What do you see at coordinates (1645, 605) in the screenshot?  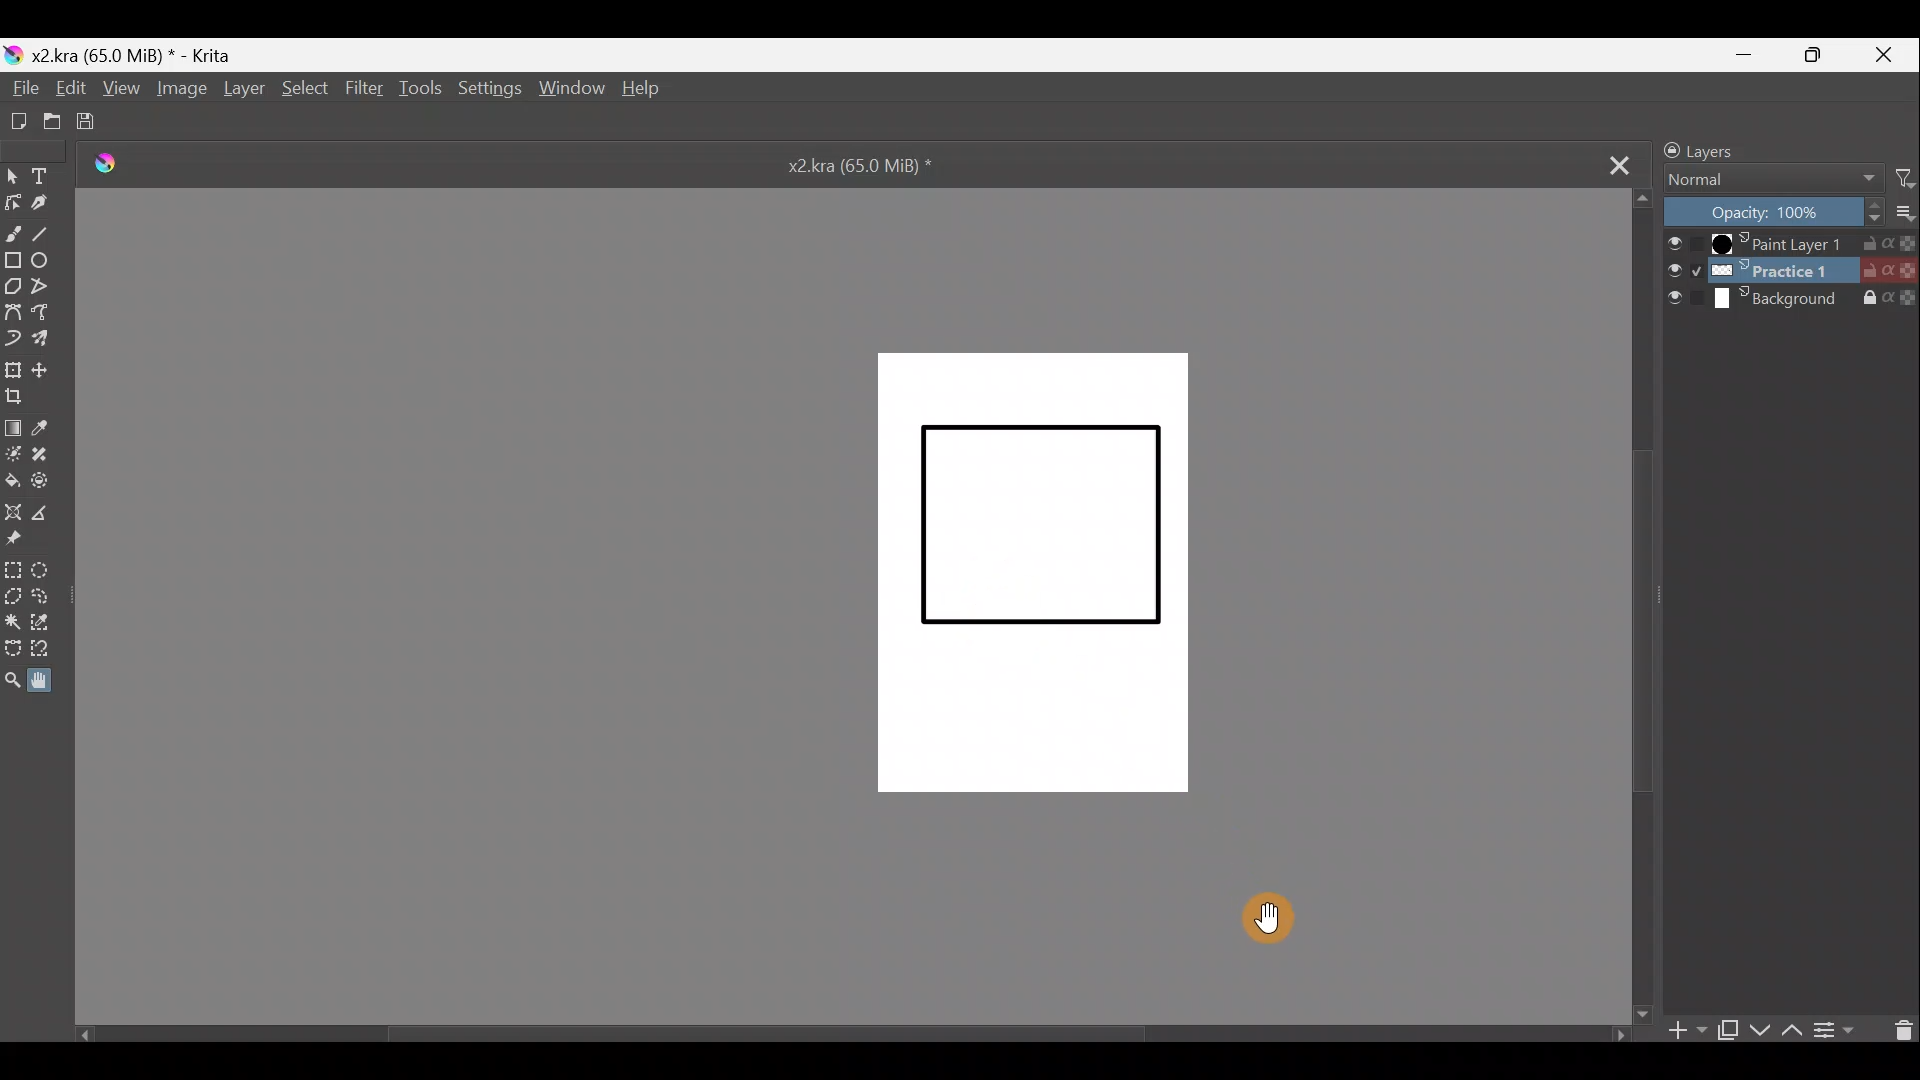 I see `Scroll down` at bounding box center [1645, 605].